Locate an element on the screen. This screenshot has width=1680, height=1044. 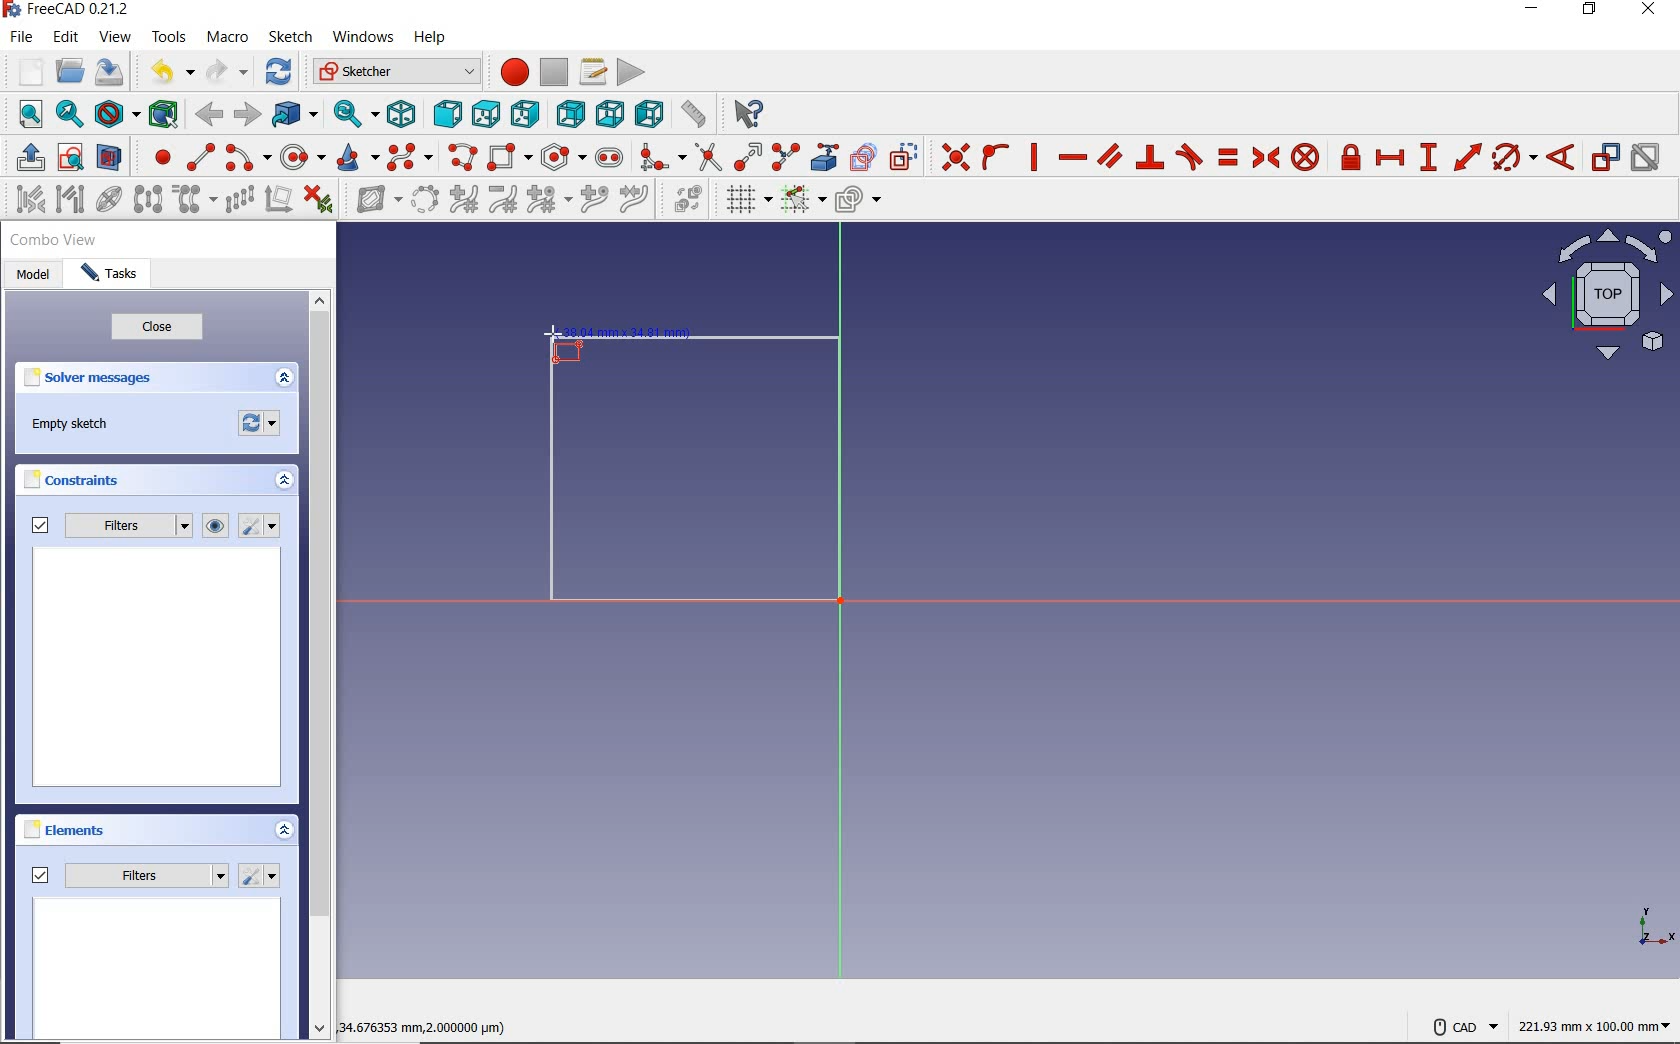
execute macro is located at coordinates (630, 72).